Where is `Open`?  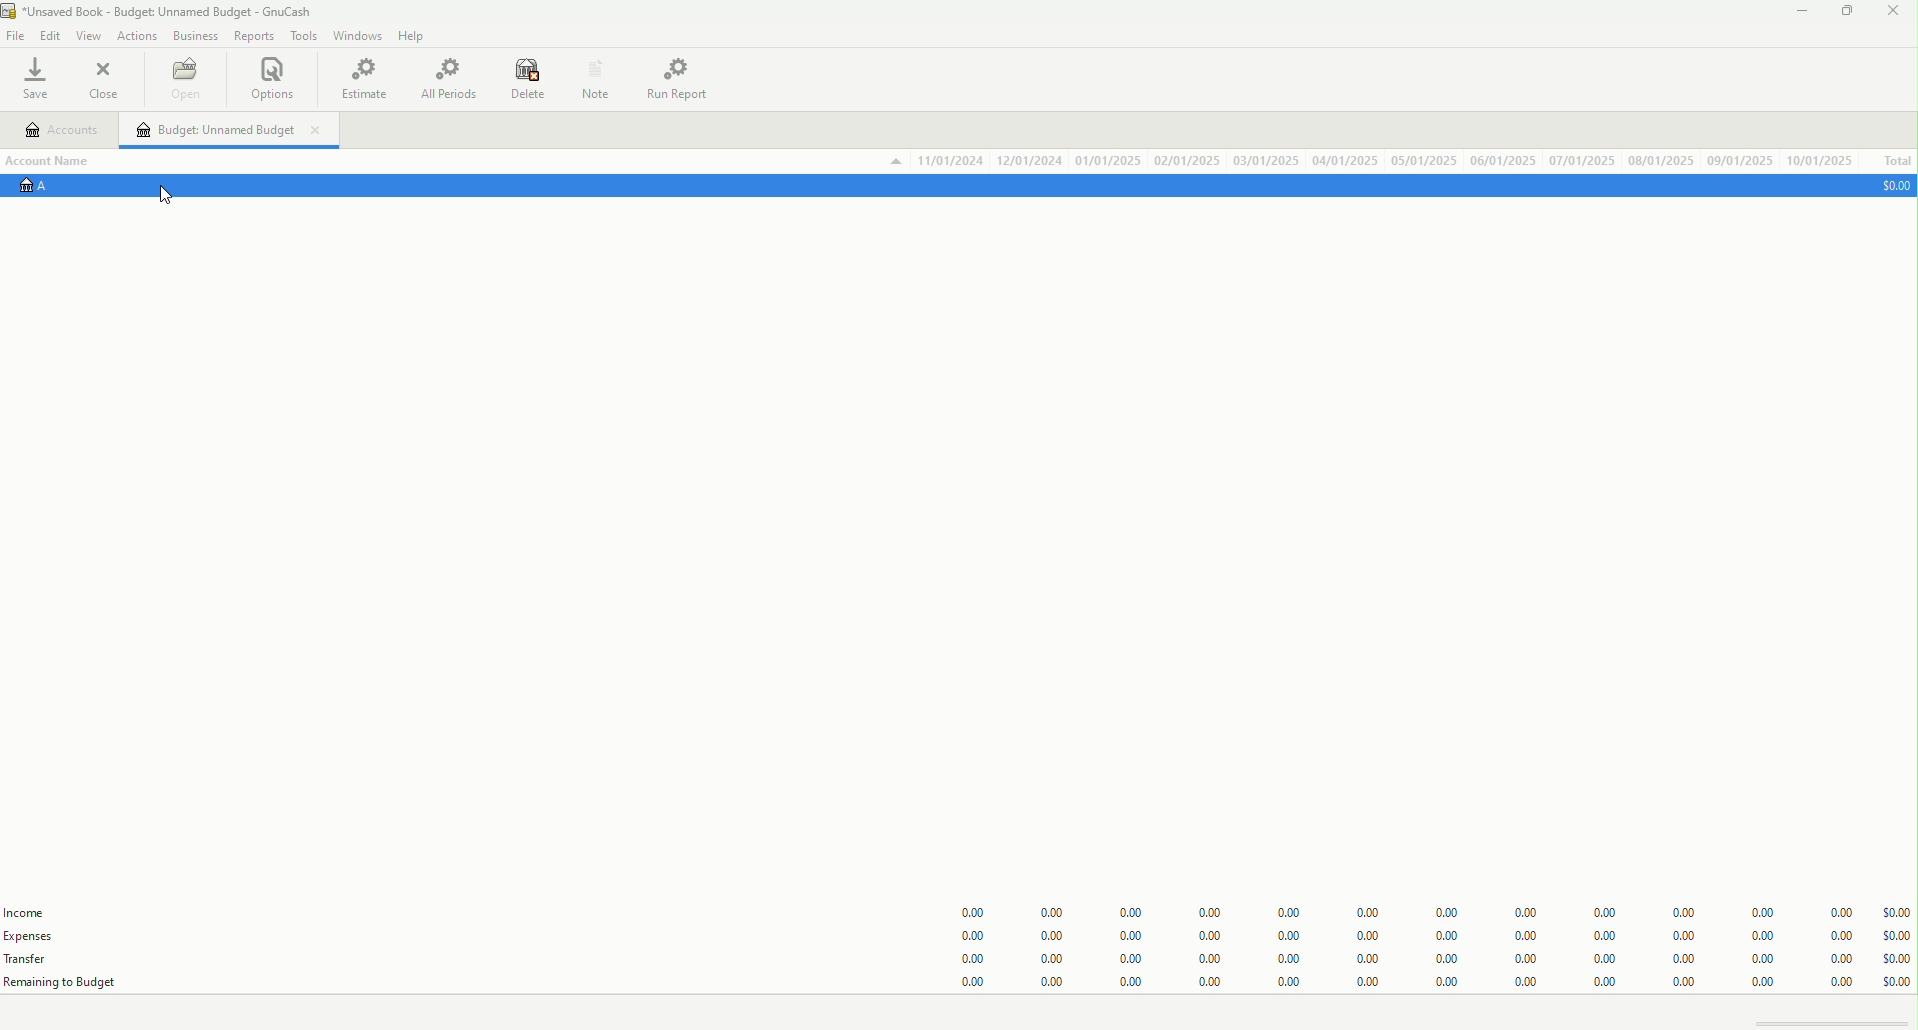 Open is located at coordinates (186, 79).